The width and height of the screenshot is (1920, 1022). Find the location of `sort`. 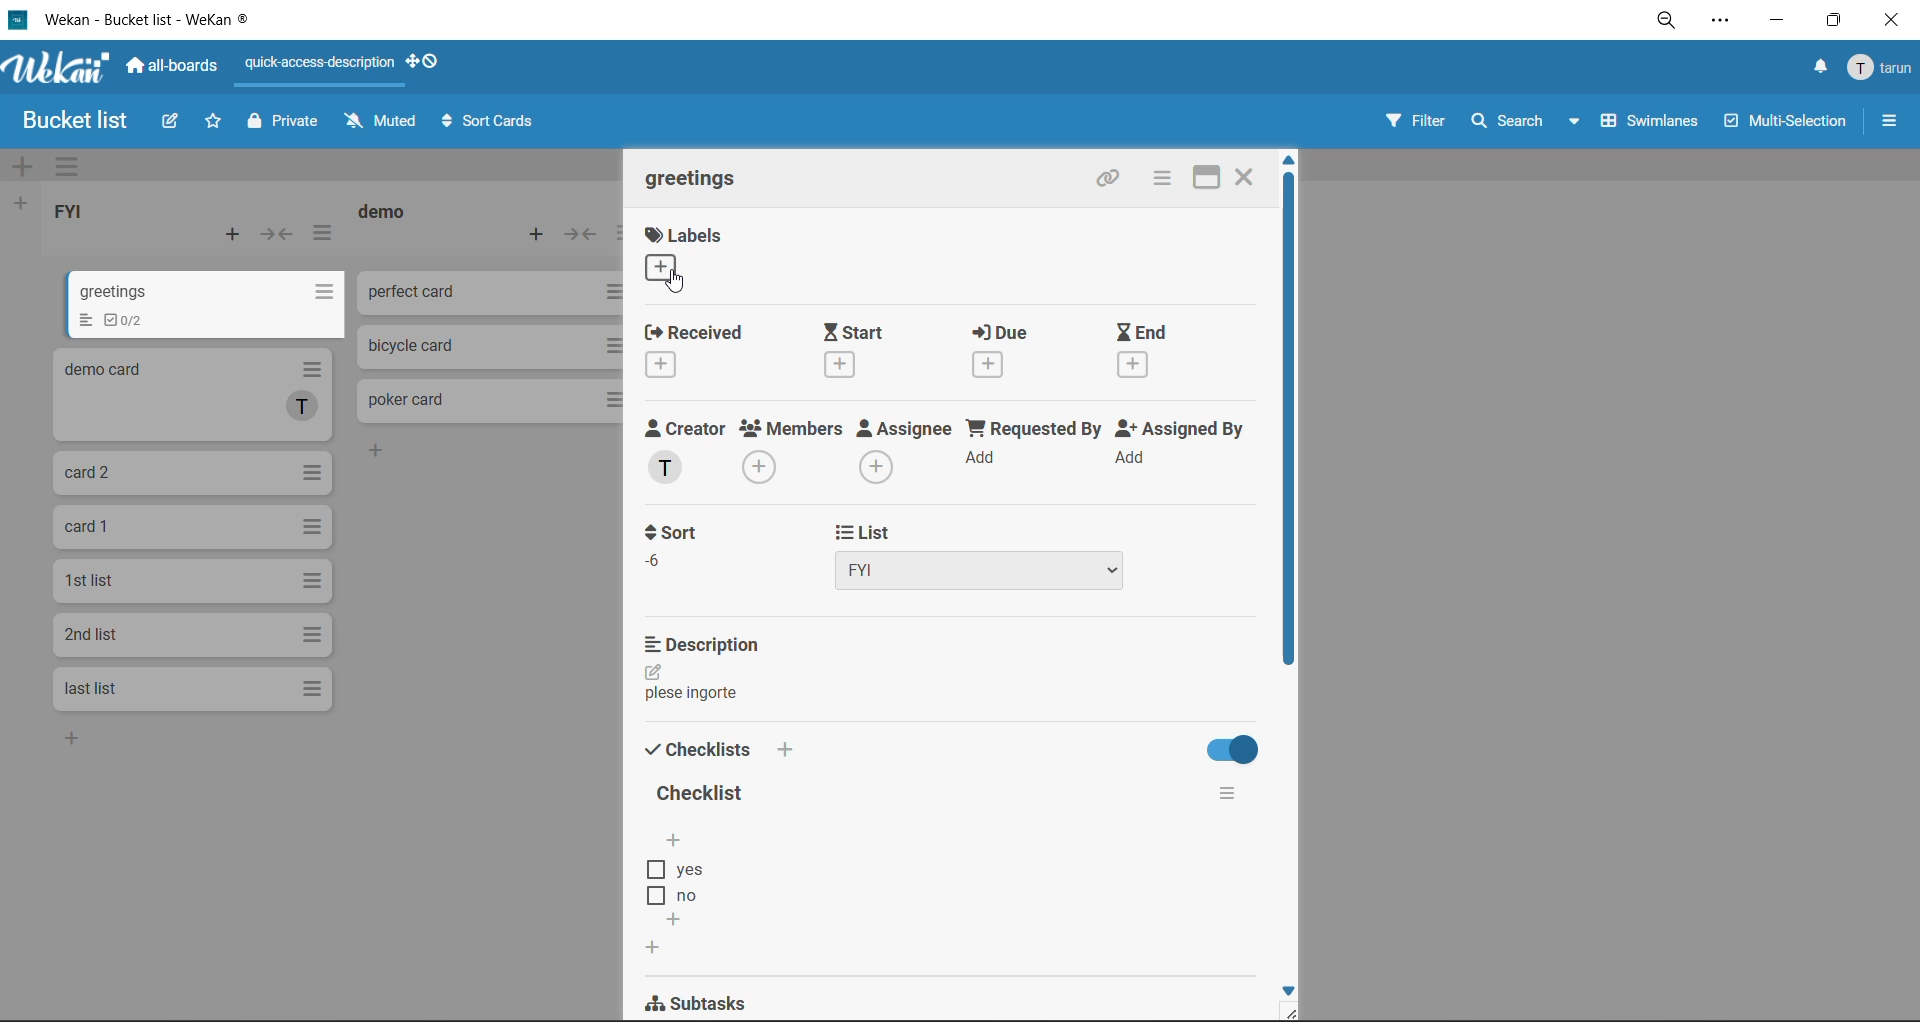

sort is located at coordinates (670, 551).